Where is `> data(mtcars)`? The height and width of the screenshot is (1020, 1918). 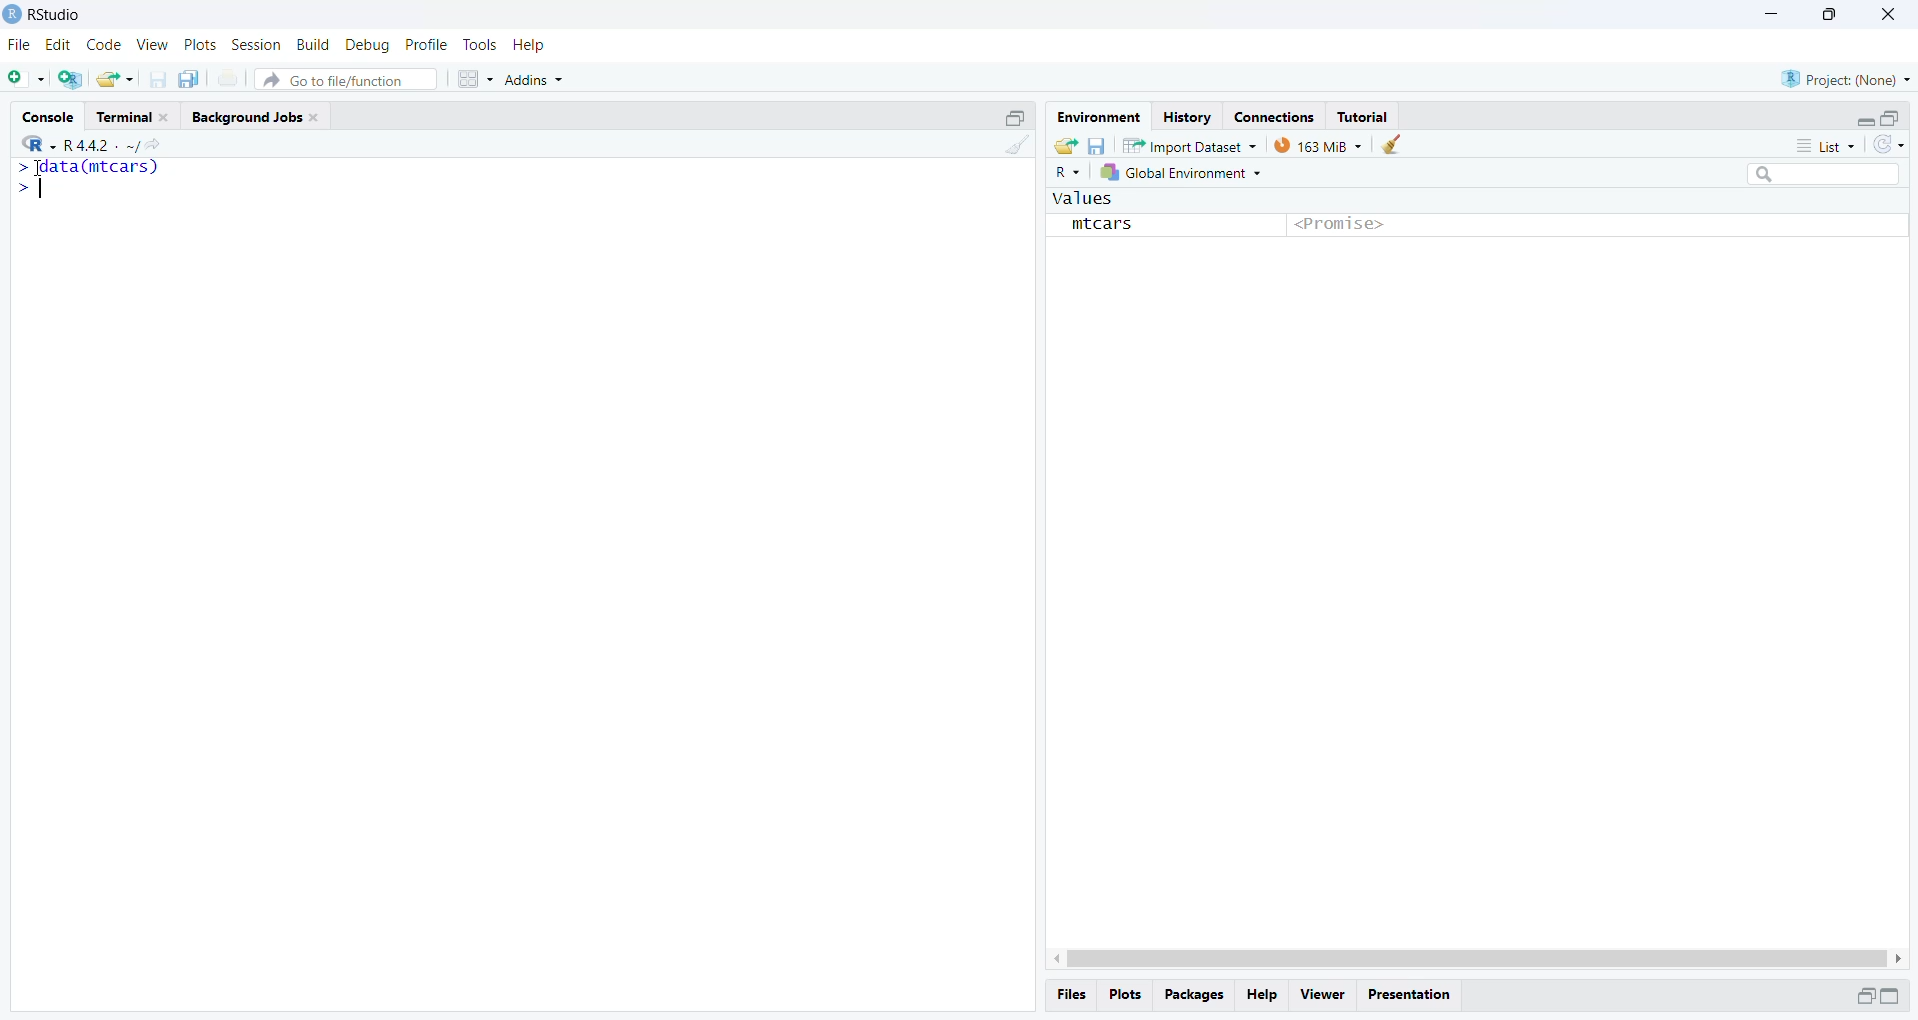 > data(mtcars) is located at coordinates (88, 167).